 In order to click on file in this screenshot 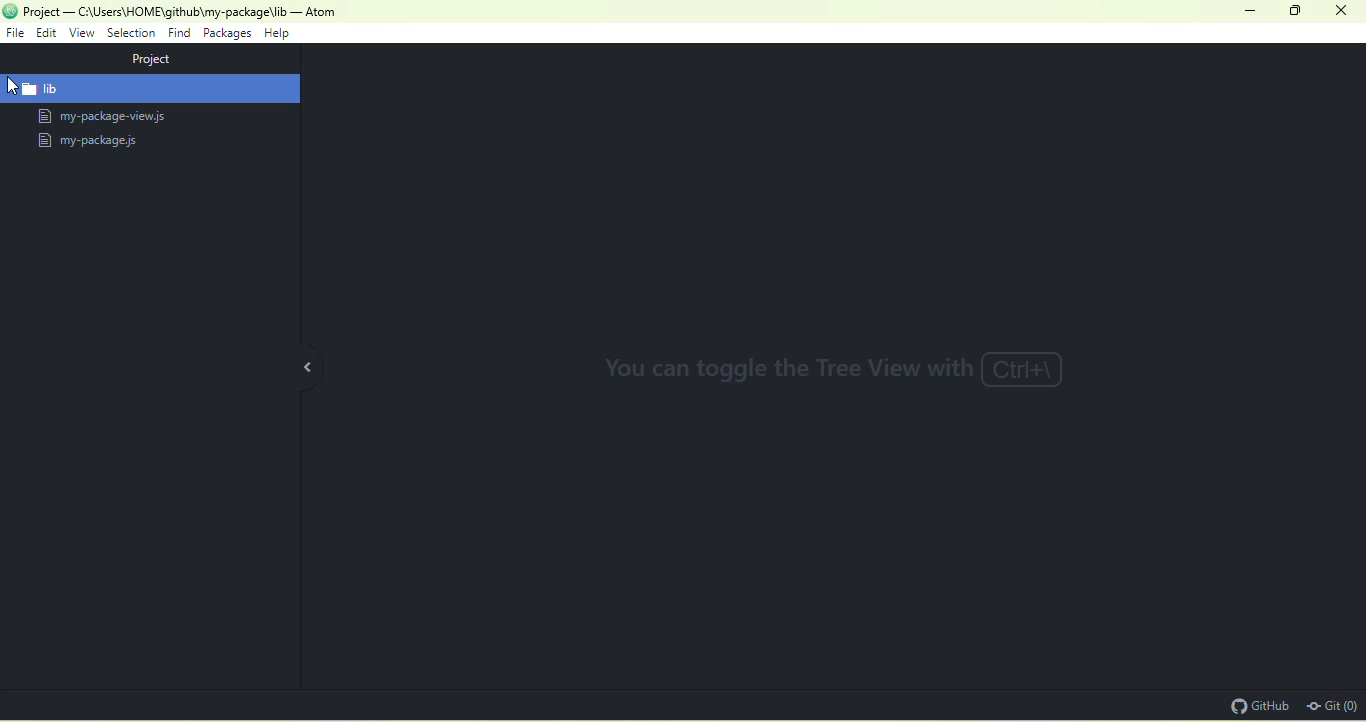, I will do `click(15, 32)`.